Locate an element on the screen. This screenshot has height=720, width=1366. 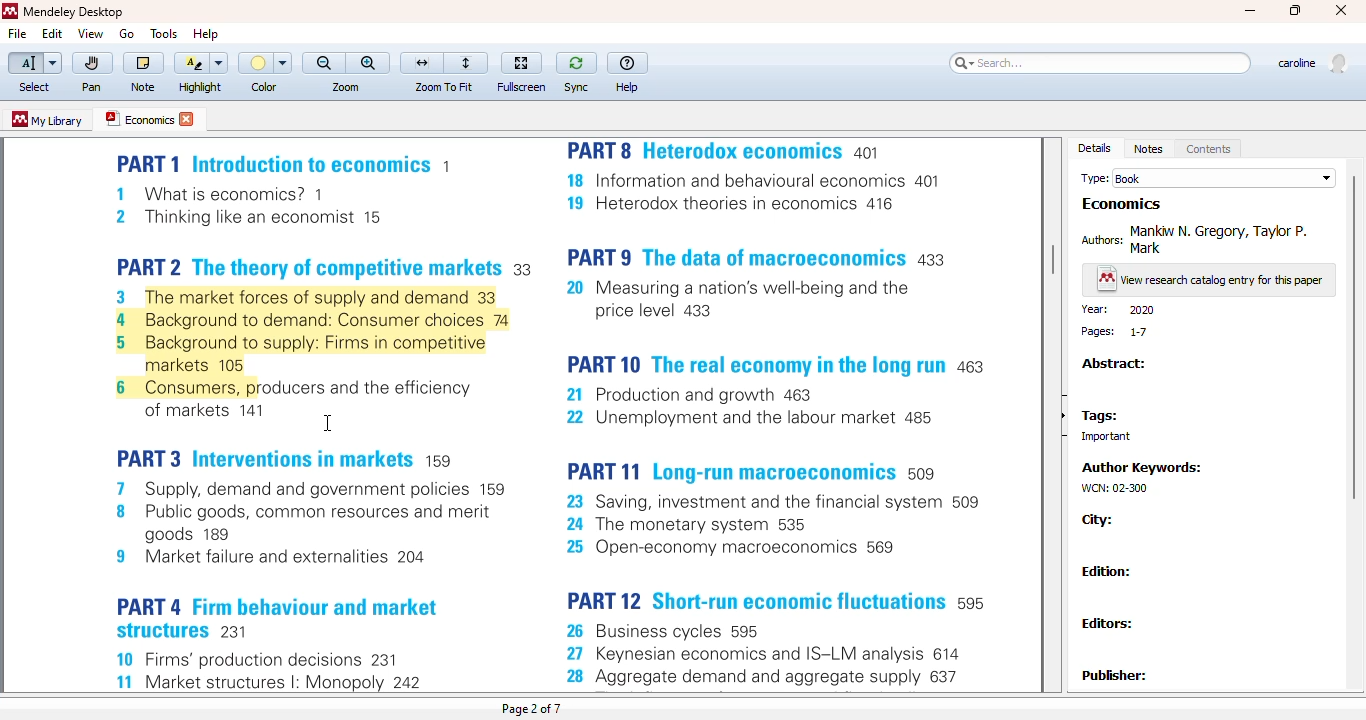
close is located at coordinates (1341, 10).